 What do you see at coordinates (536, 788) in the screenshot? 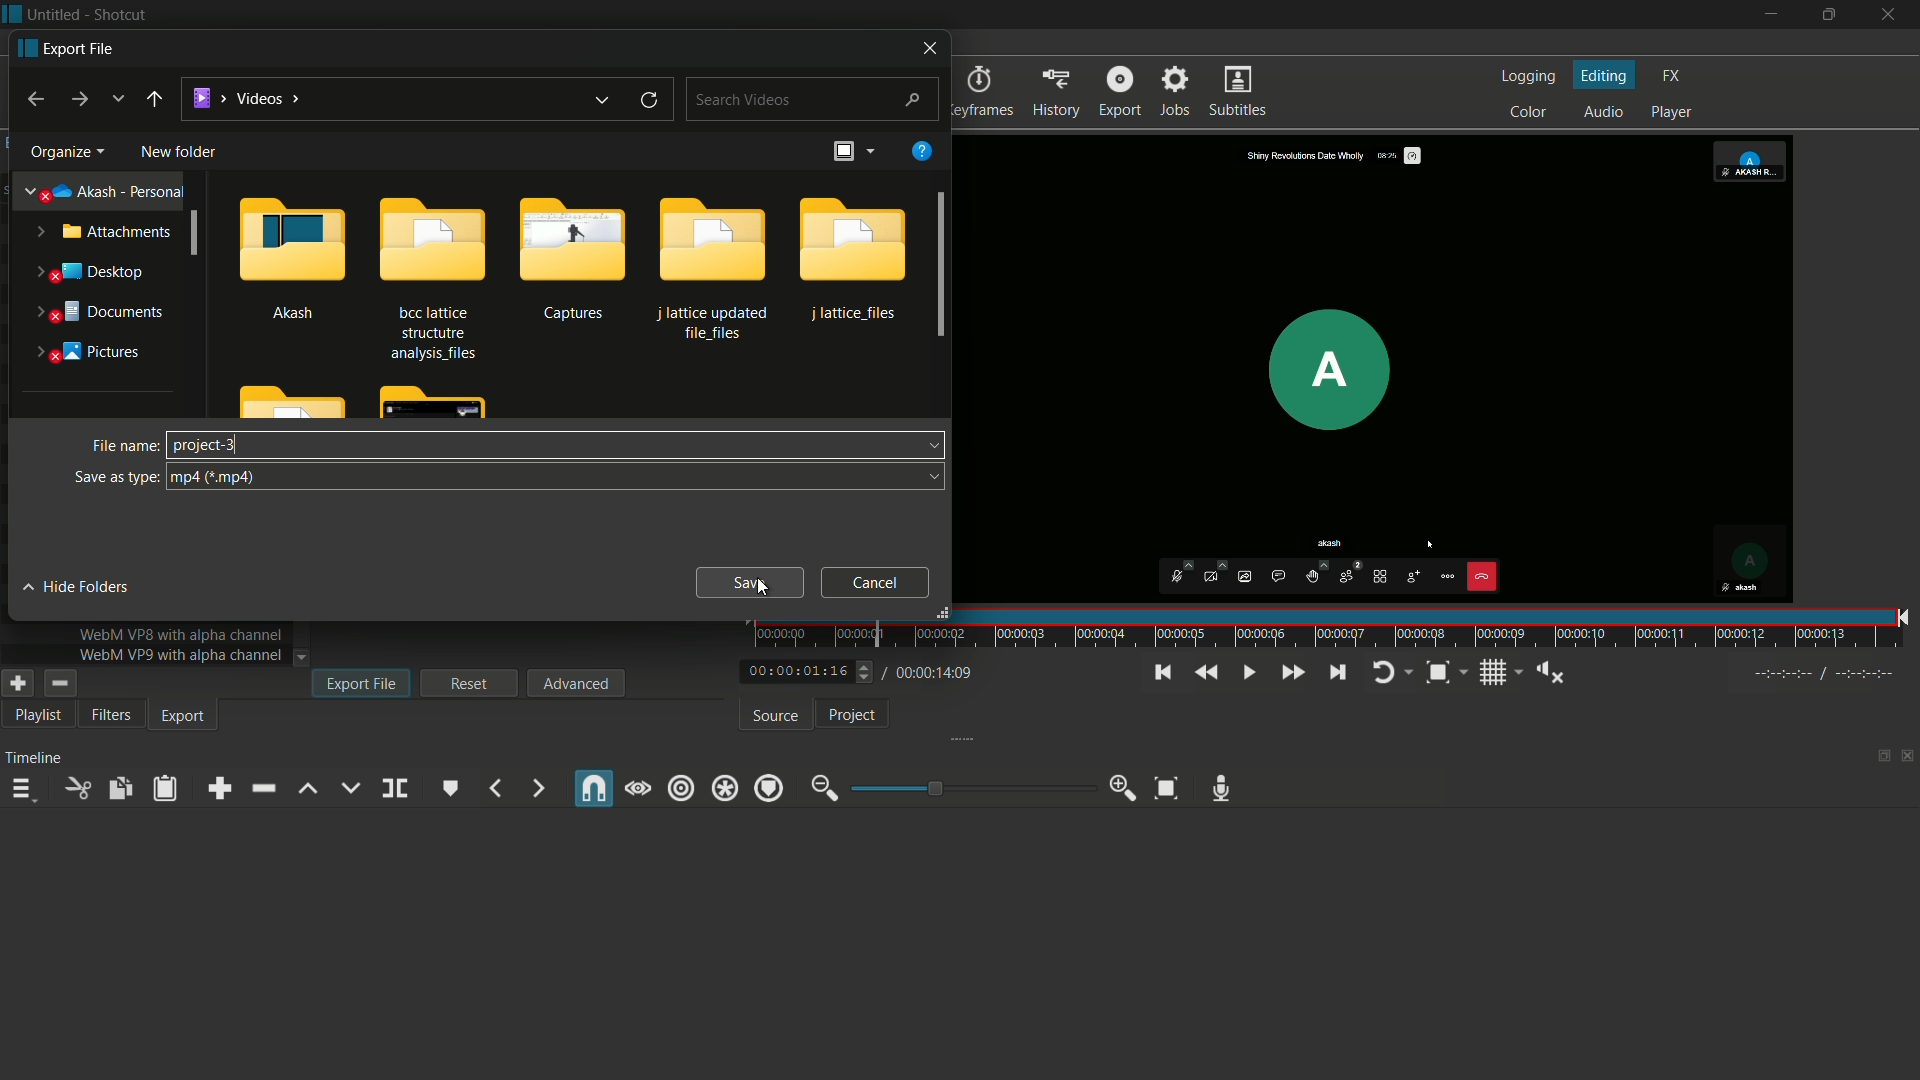
I see `next marker` at bounding box center [536, 788].